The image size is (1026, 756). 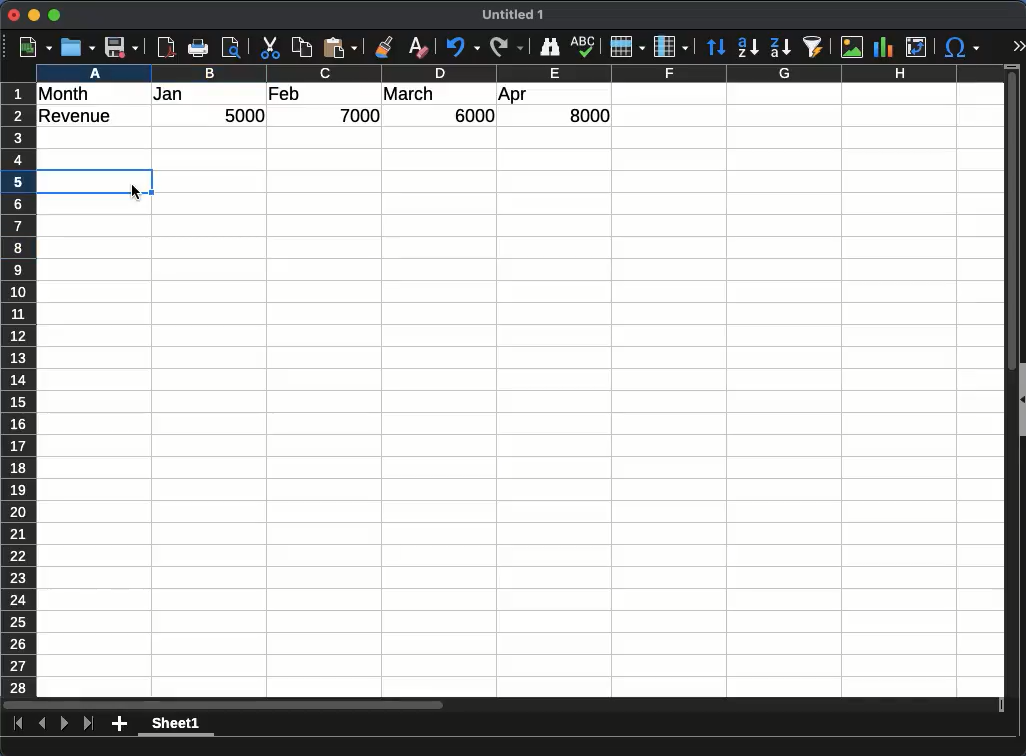 What do you see at coordinates (883, 47) in the screenshot?
I see `chart` at bounding box center [883, 47].